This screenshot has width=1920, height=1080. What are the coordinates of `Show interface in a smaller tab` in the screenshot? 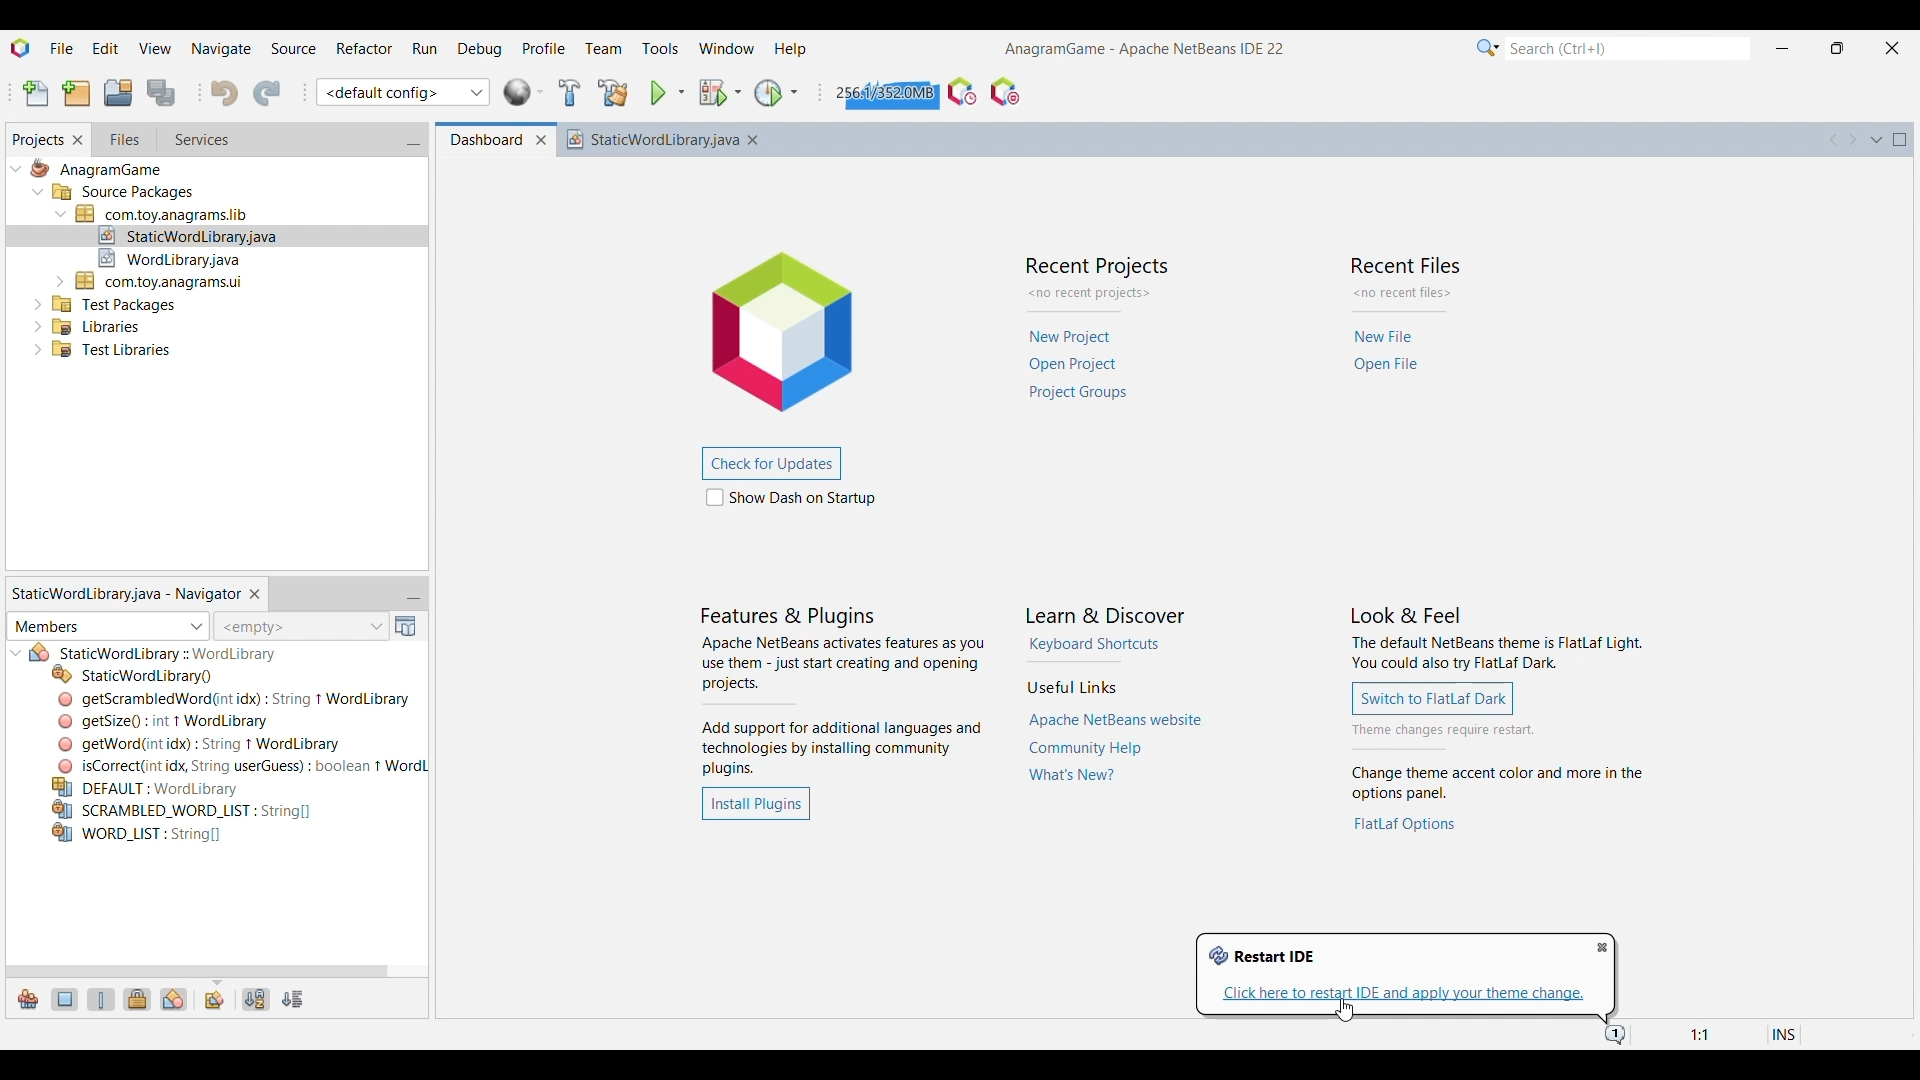 It's located at (1838, 48).